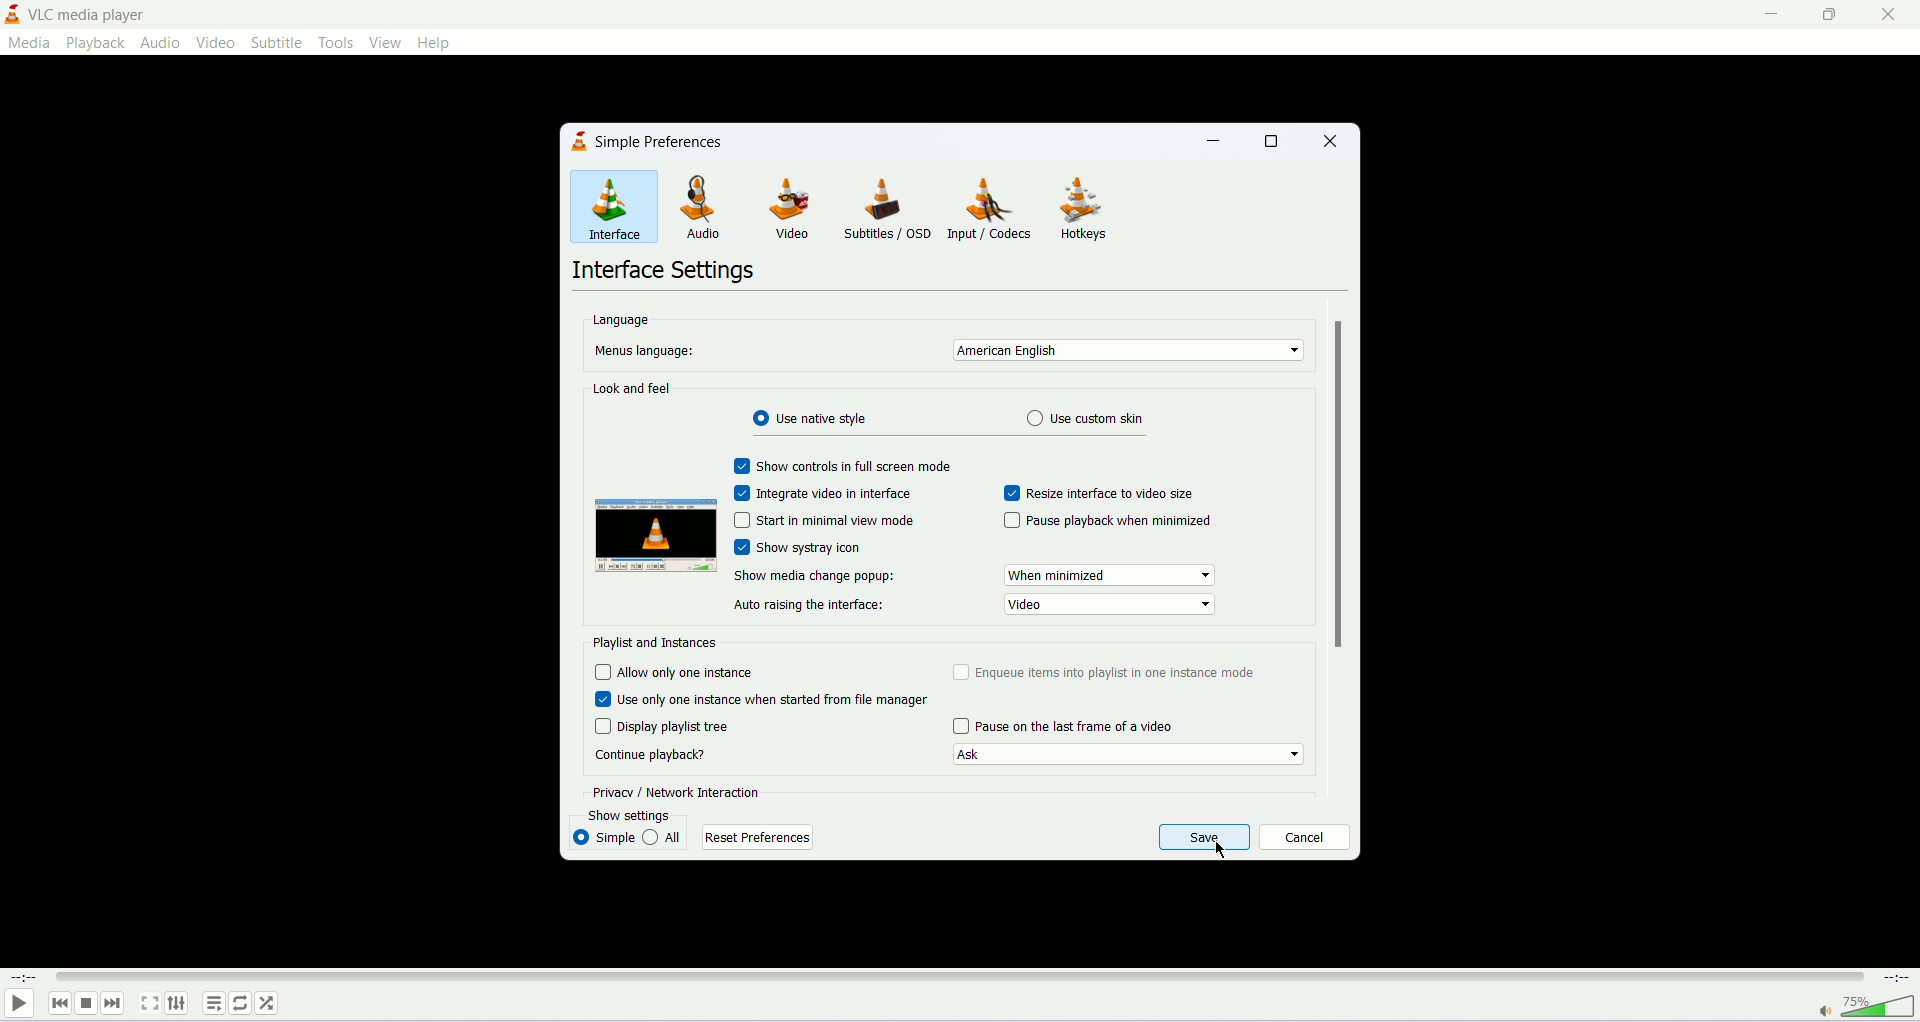 The height and width of the screenshot is (1022, 1920). I want to click on subtitle, so click(279, 43).